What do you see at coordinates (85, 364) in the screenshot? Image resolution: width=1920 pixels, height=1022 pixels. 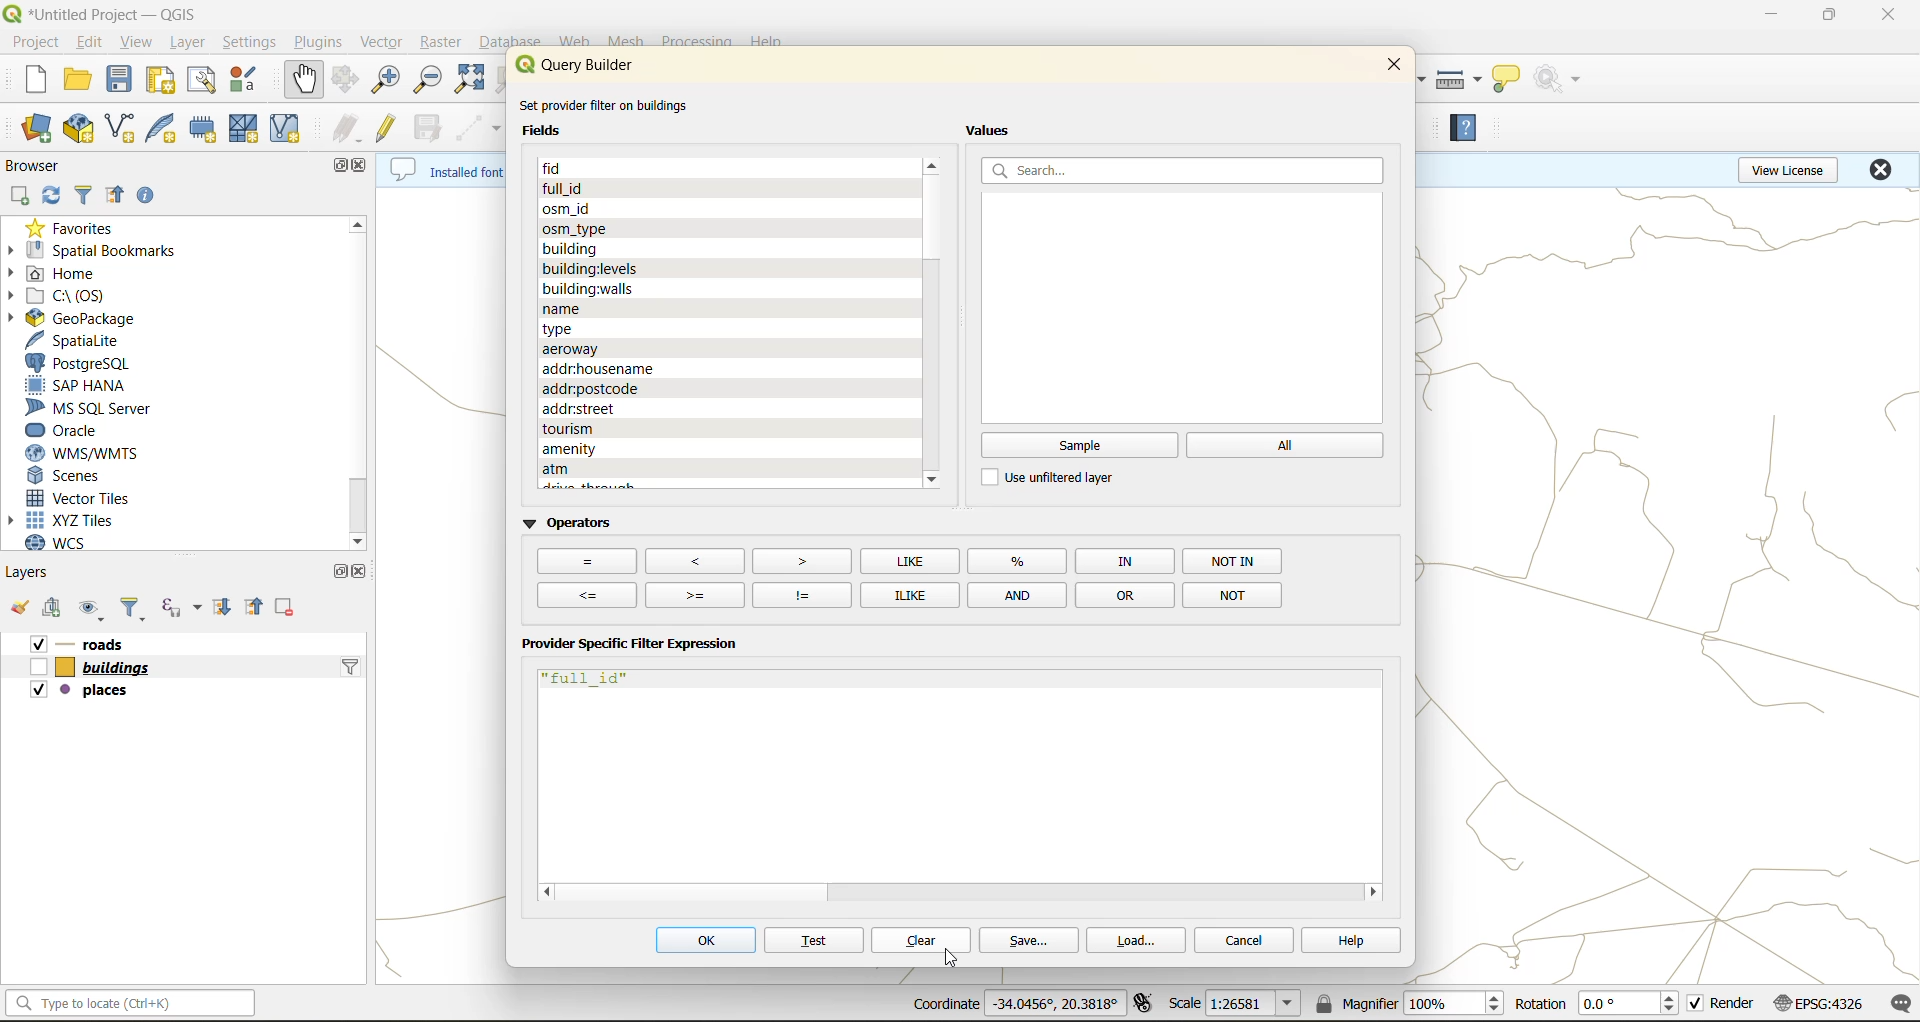 I see `postgresql` at bounding box center [85, 364].